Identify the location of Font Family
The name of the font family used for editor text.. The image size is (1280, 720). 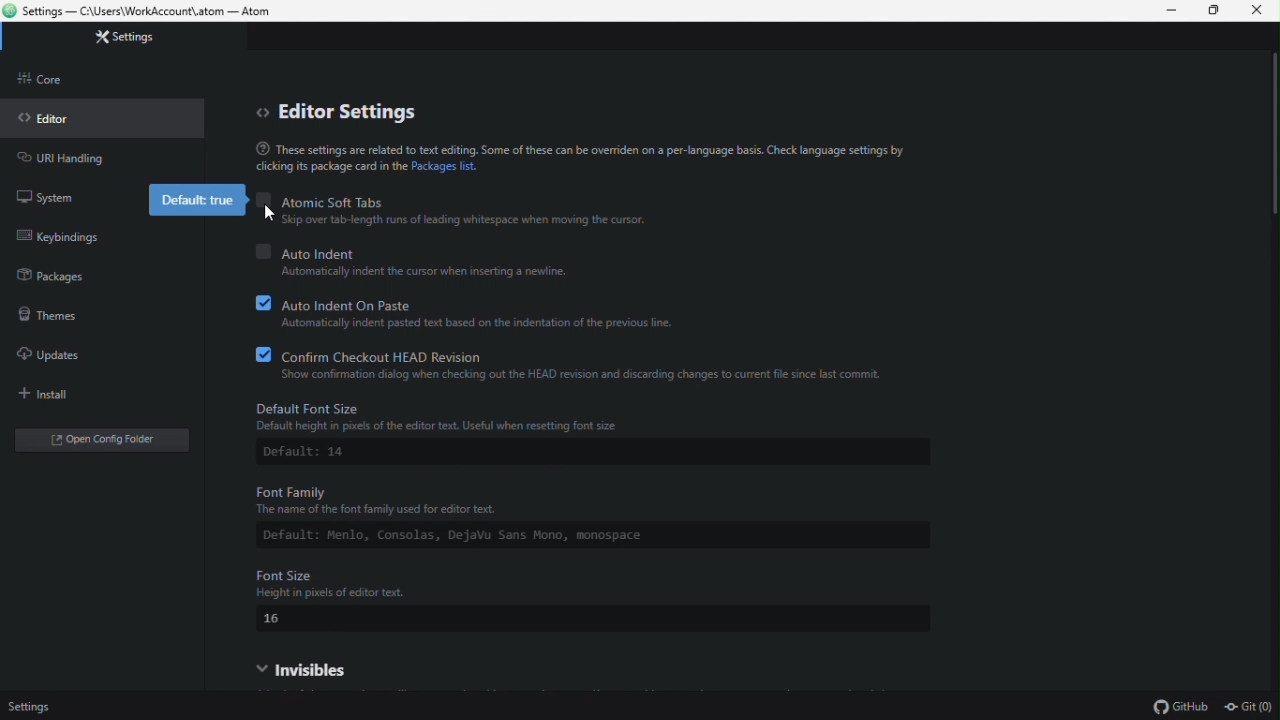
(396, 499).